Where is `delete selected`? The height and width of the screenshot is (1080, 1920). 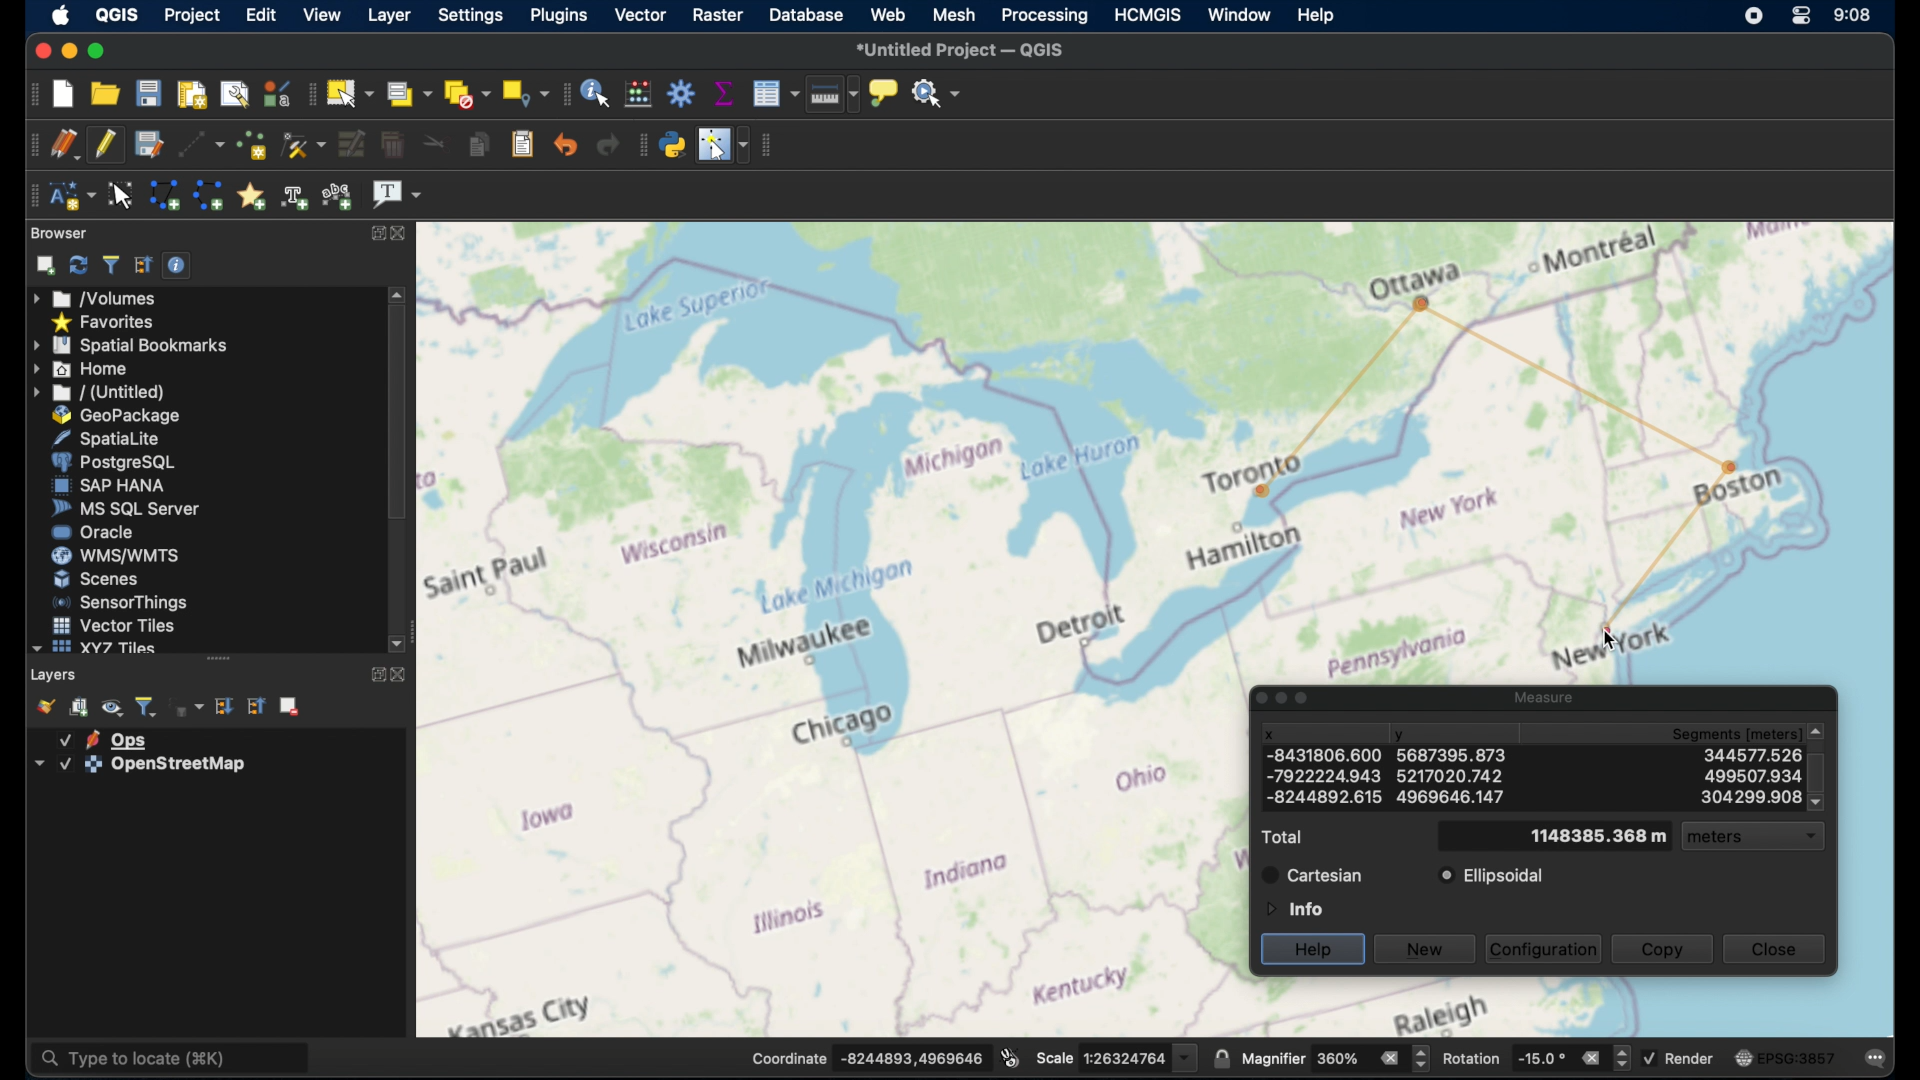 delete selected is located at coordinates (391, 145).